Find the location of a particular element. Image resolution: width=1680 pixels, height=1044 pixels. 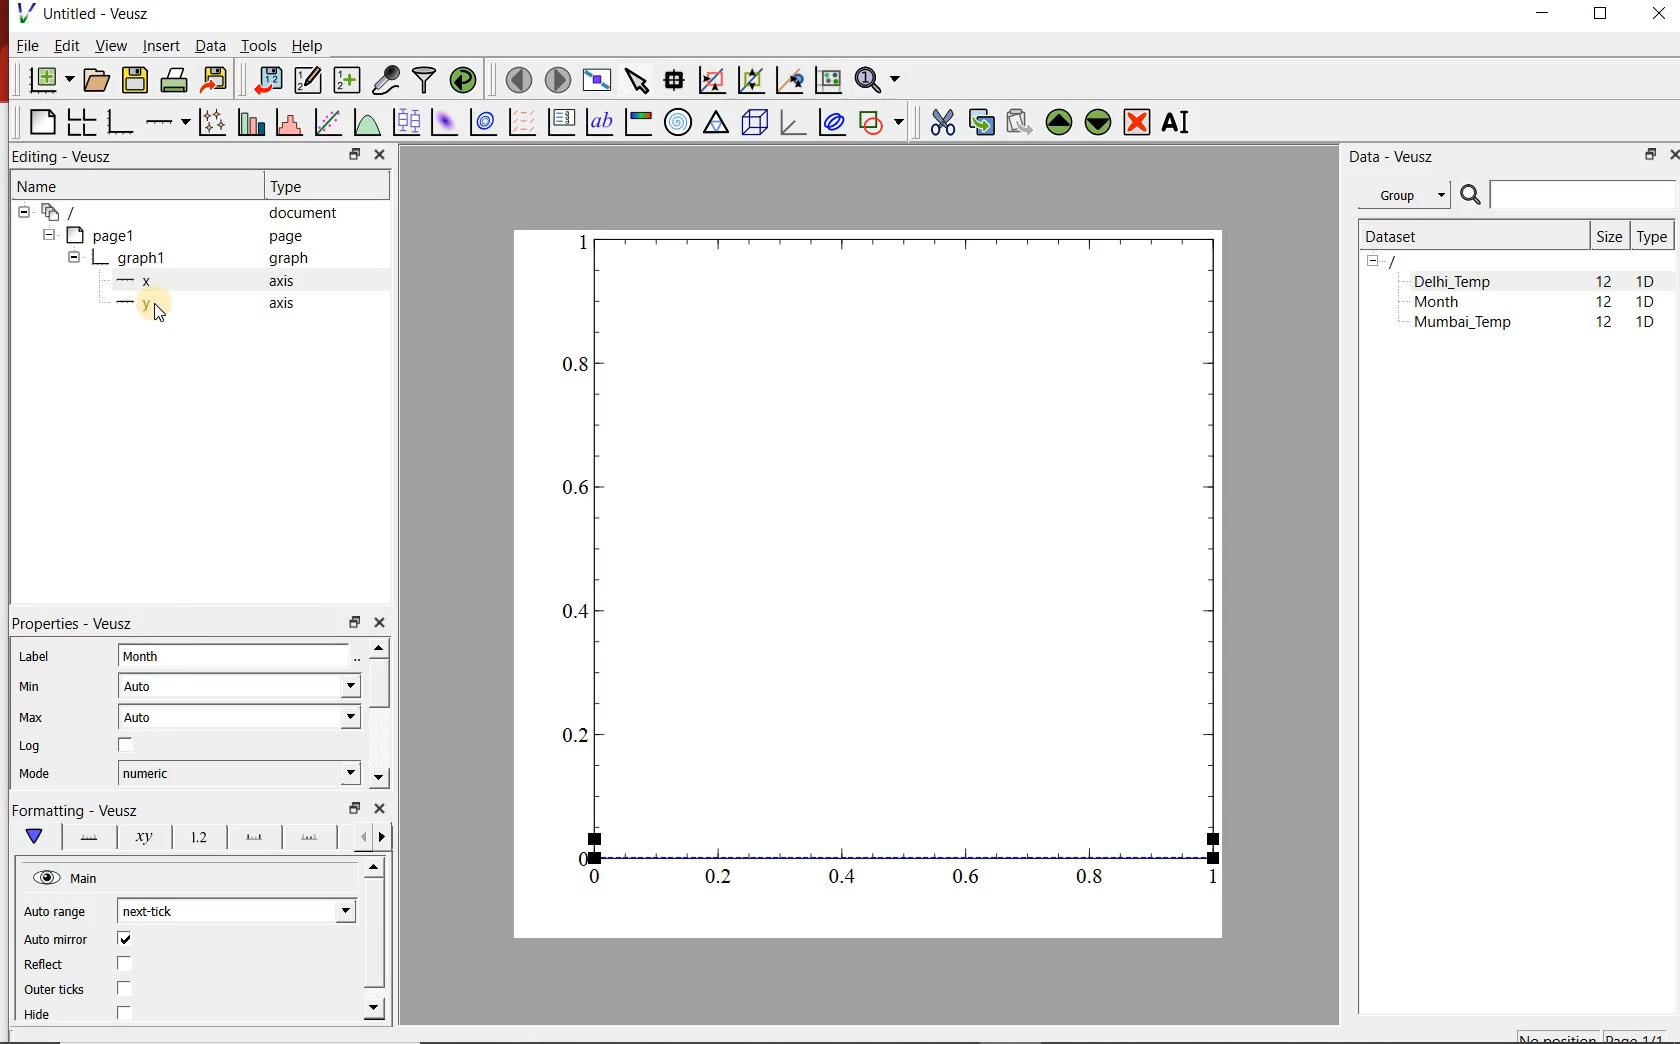

scrollbar is located at coordinates (378, 714).